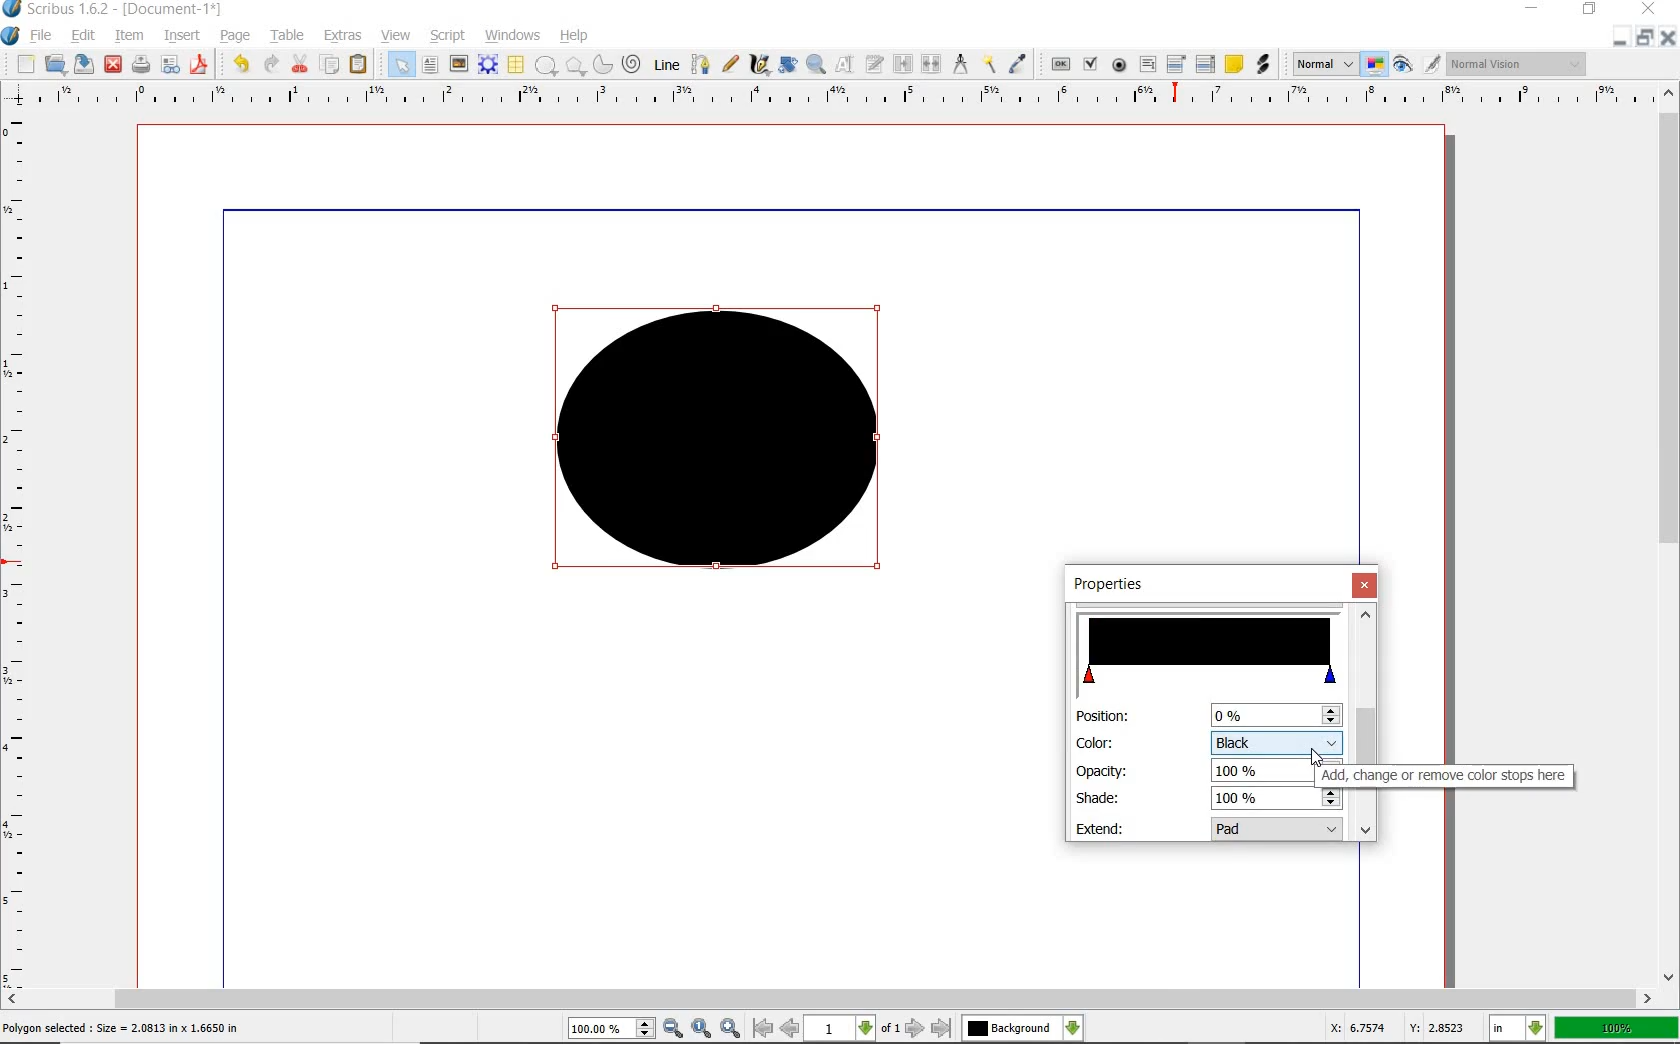 This screenshot has width=1680, height=1044. I want to click on SAVE AS PDF, so click(201, 66).